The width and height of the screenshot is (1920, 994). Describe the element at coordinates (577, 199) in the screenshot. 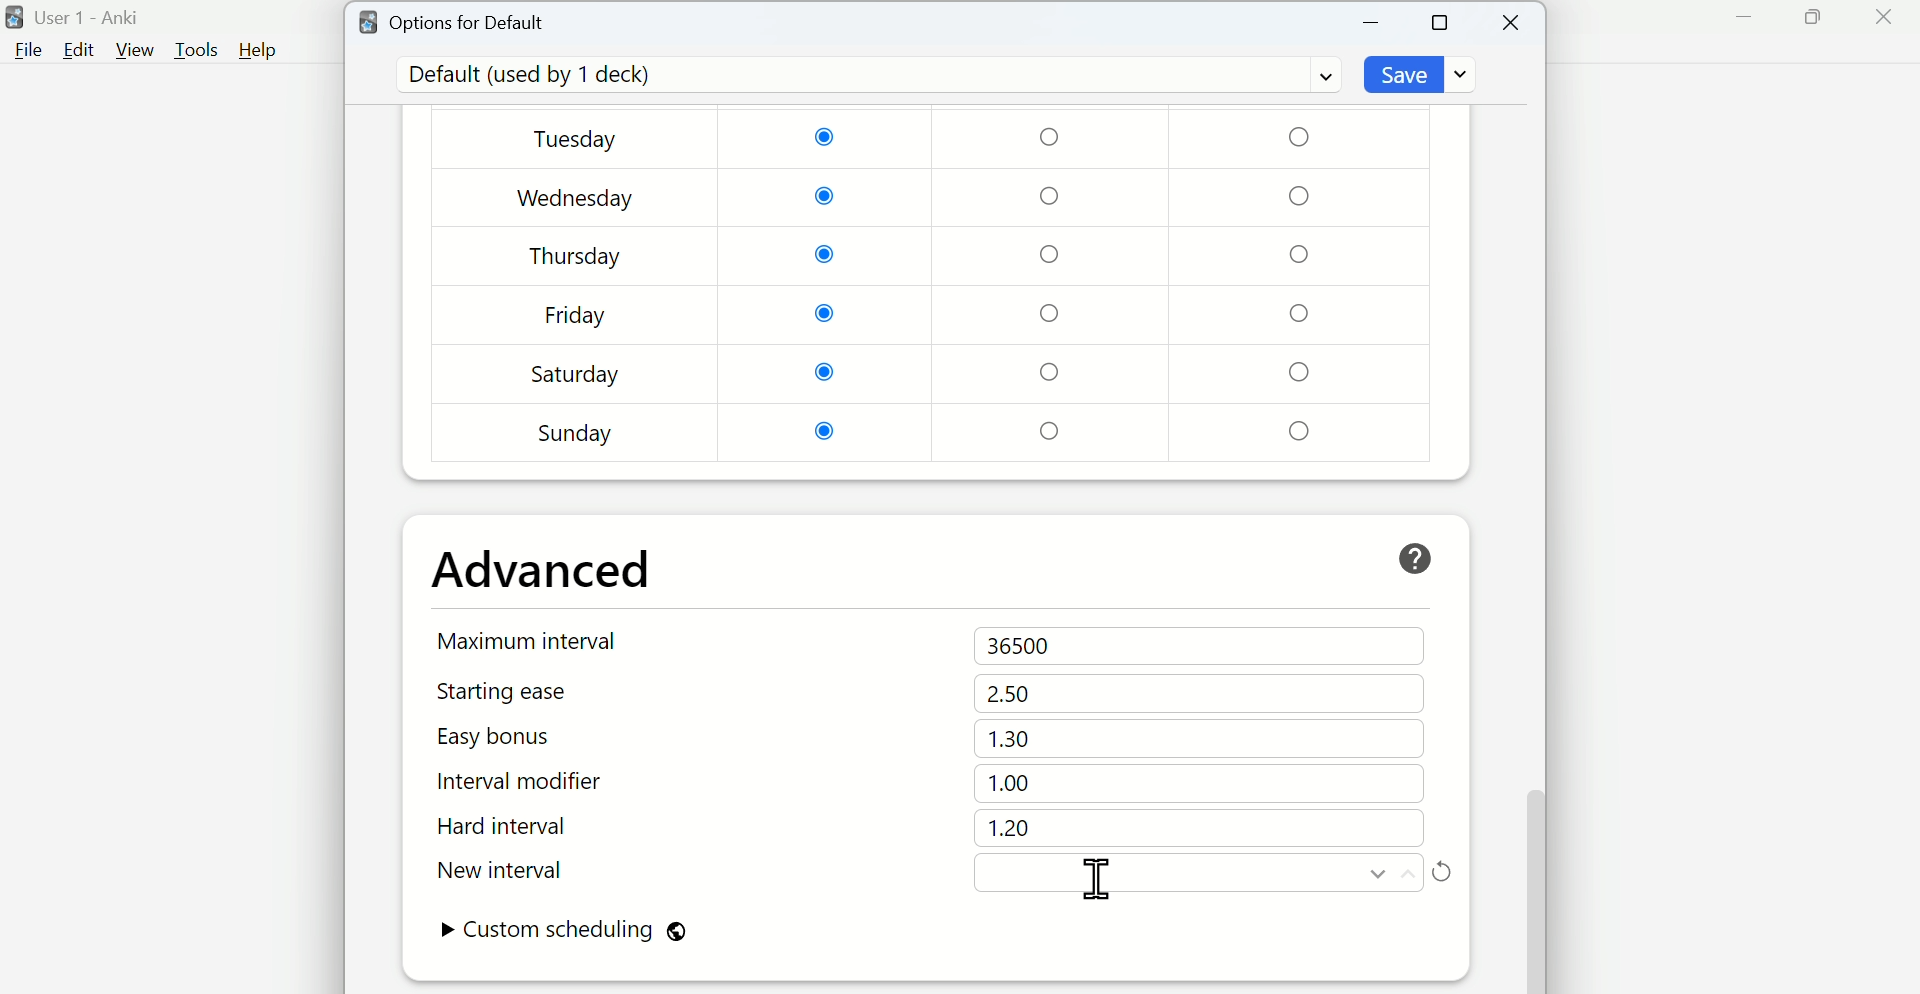

I see `Wednesday` at that location.